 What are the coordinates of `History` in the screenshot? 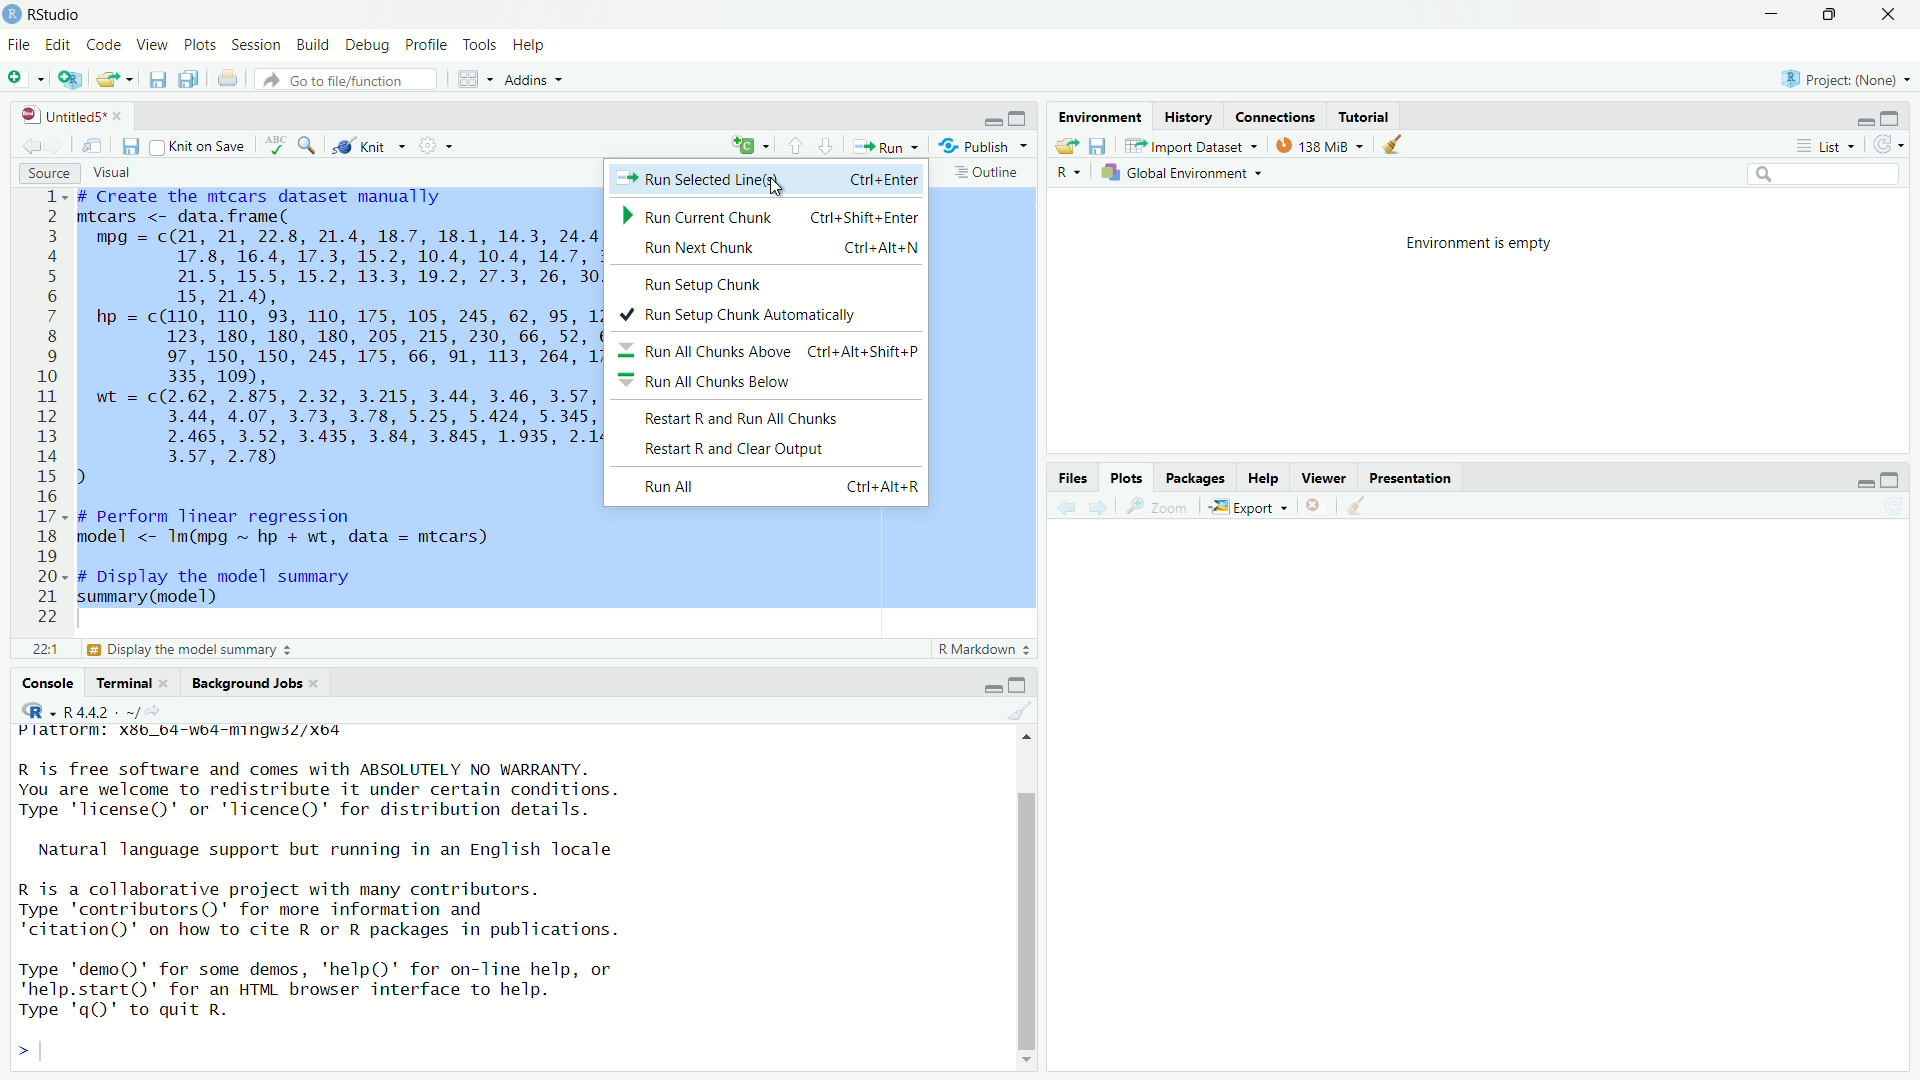 It's located at (1186, 117).